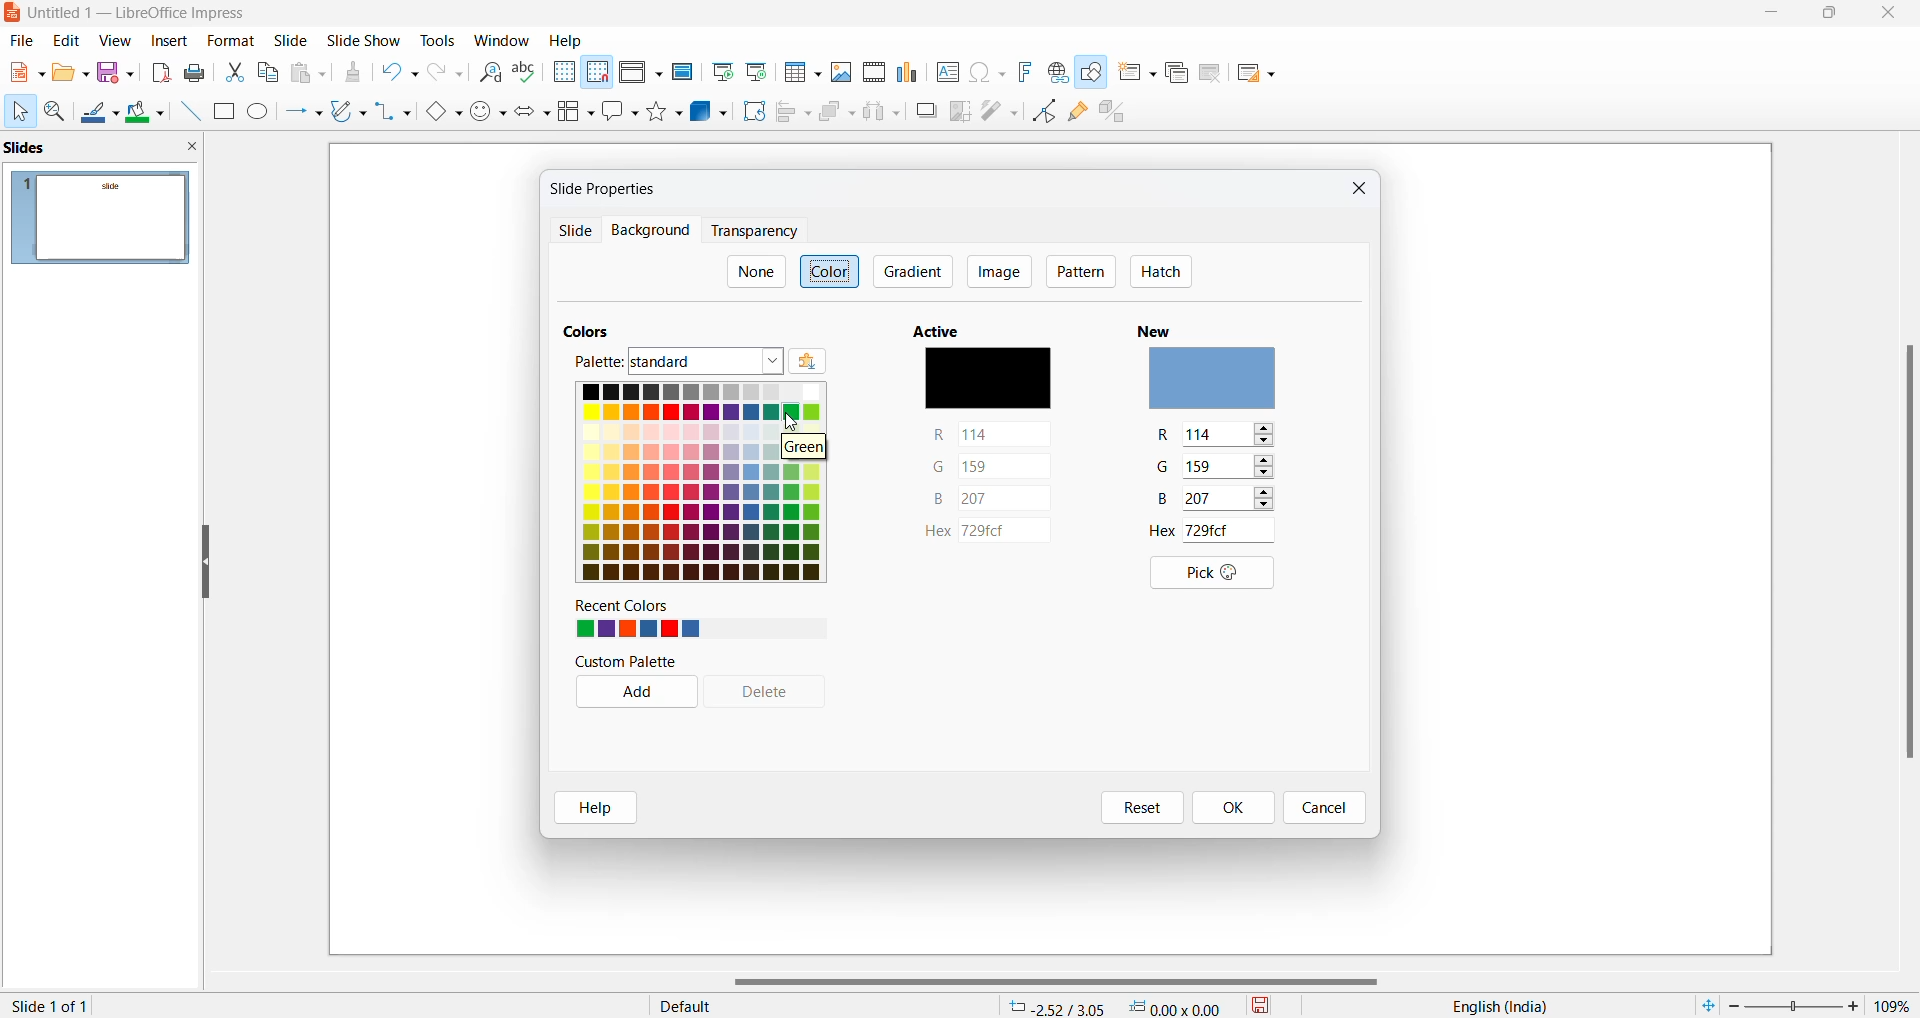 Image resolution: width=1920 pixels, height=1018 pixels. Describe the element at coordinates (502, 41) in the screenshot. I see `window` at that location.